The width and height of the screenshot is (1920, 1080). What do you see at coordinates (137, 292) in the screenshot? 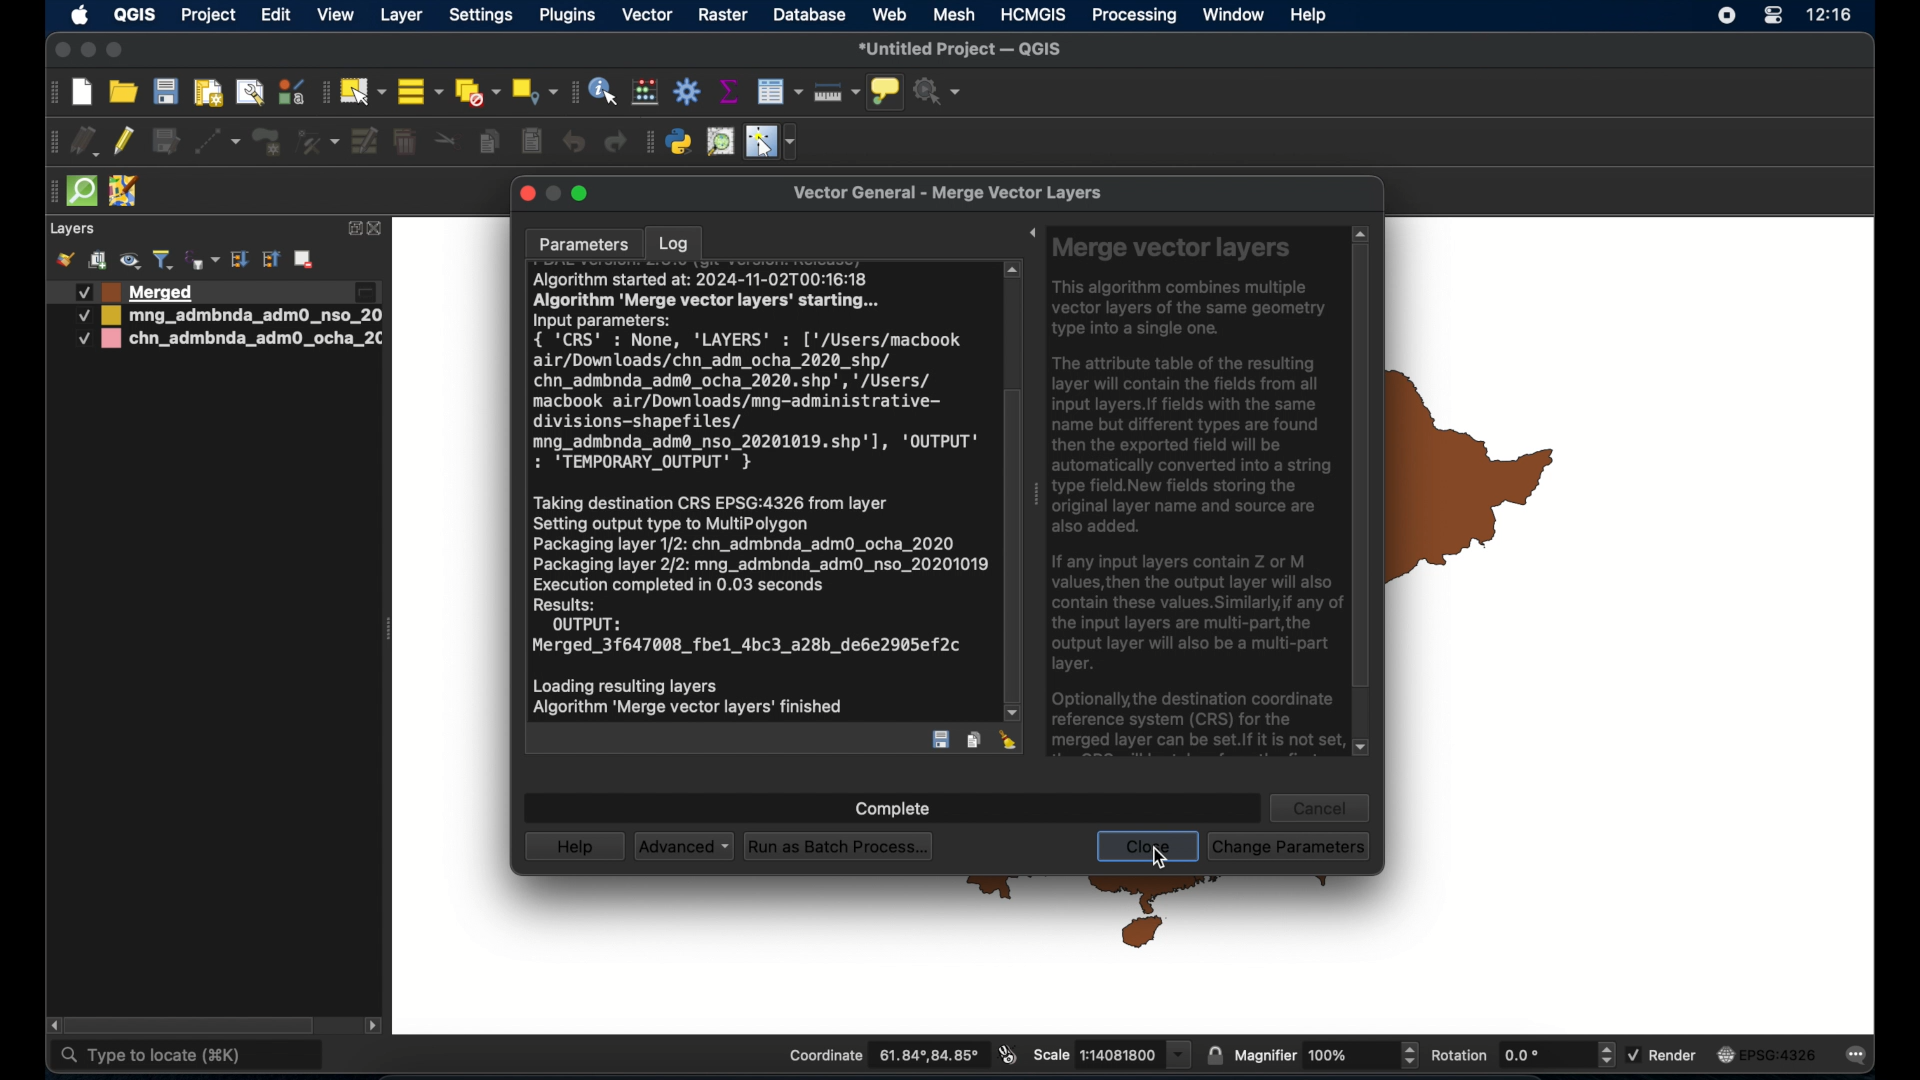
I see `merged layer 3` at bounding box center [137, 292].